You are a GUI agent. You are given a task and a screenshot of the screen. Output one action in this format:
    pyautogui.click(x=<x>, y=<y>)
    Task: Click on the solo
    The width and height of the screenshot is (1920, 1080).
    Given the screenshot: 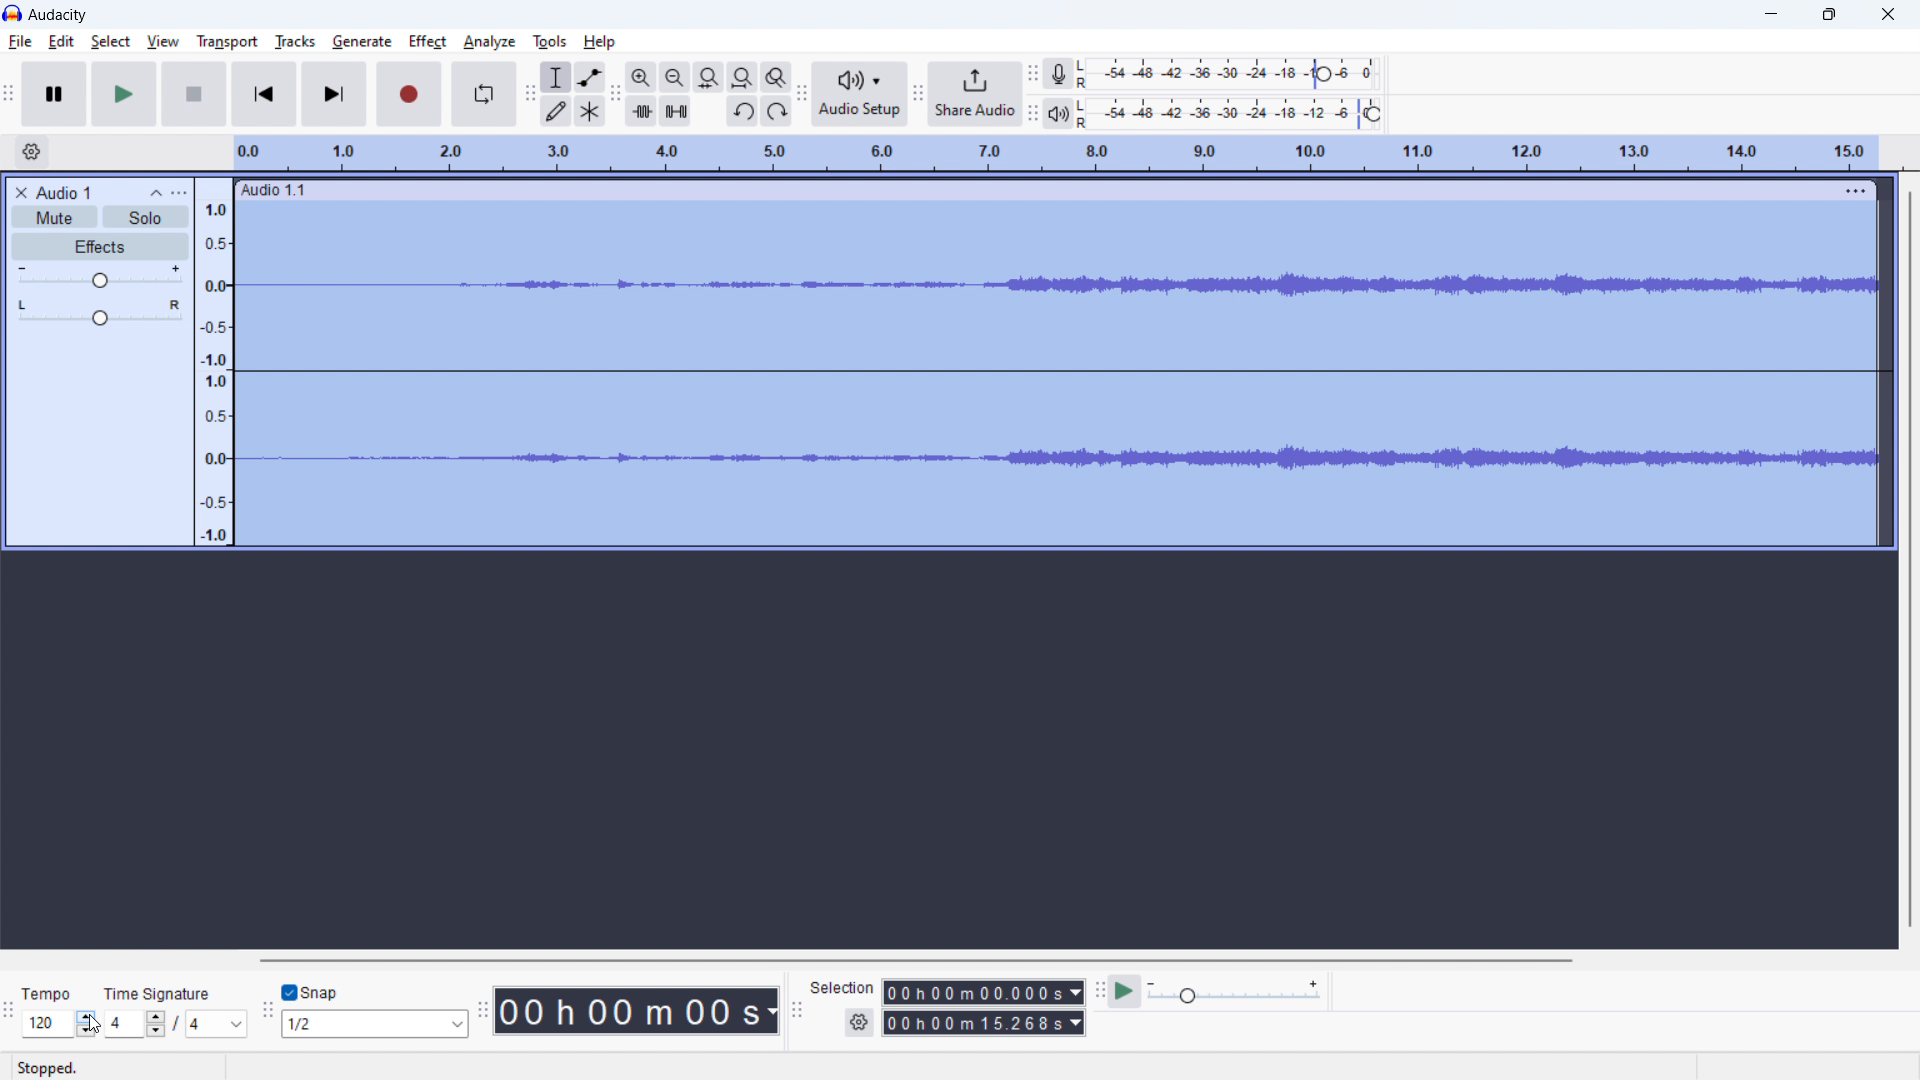 What is the action you would take?
    pyautogui.click(x=145, y=217)
    